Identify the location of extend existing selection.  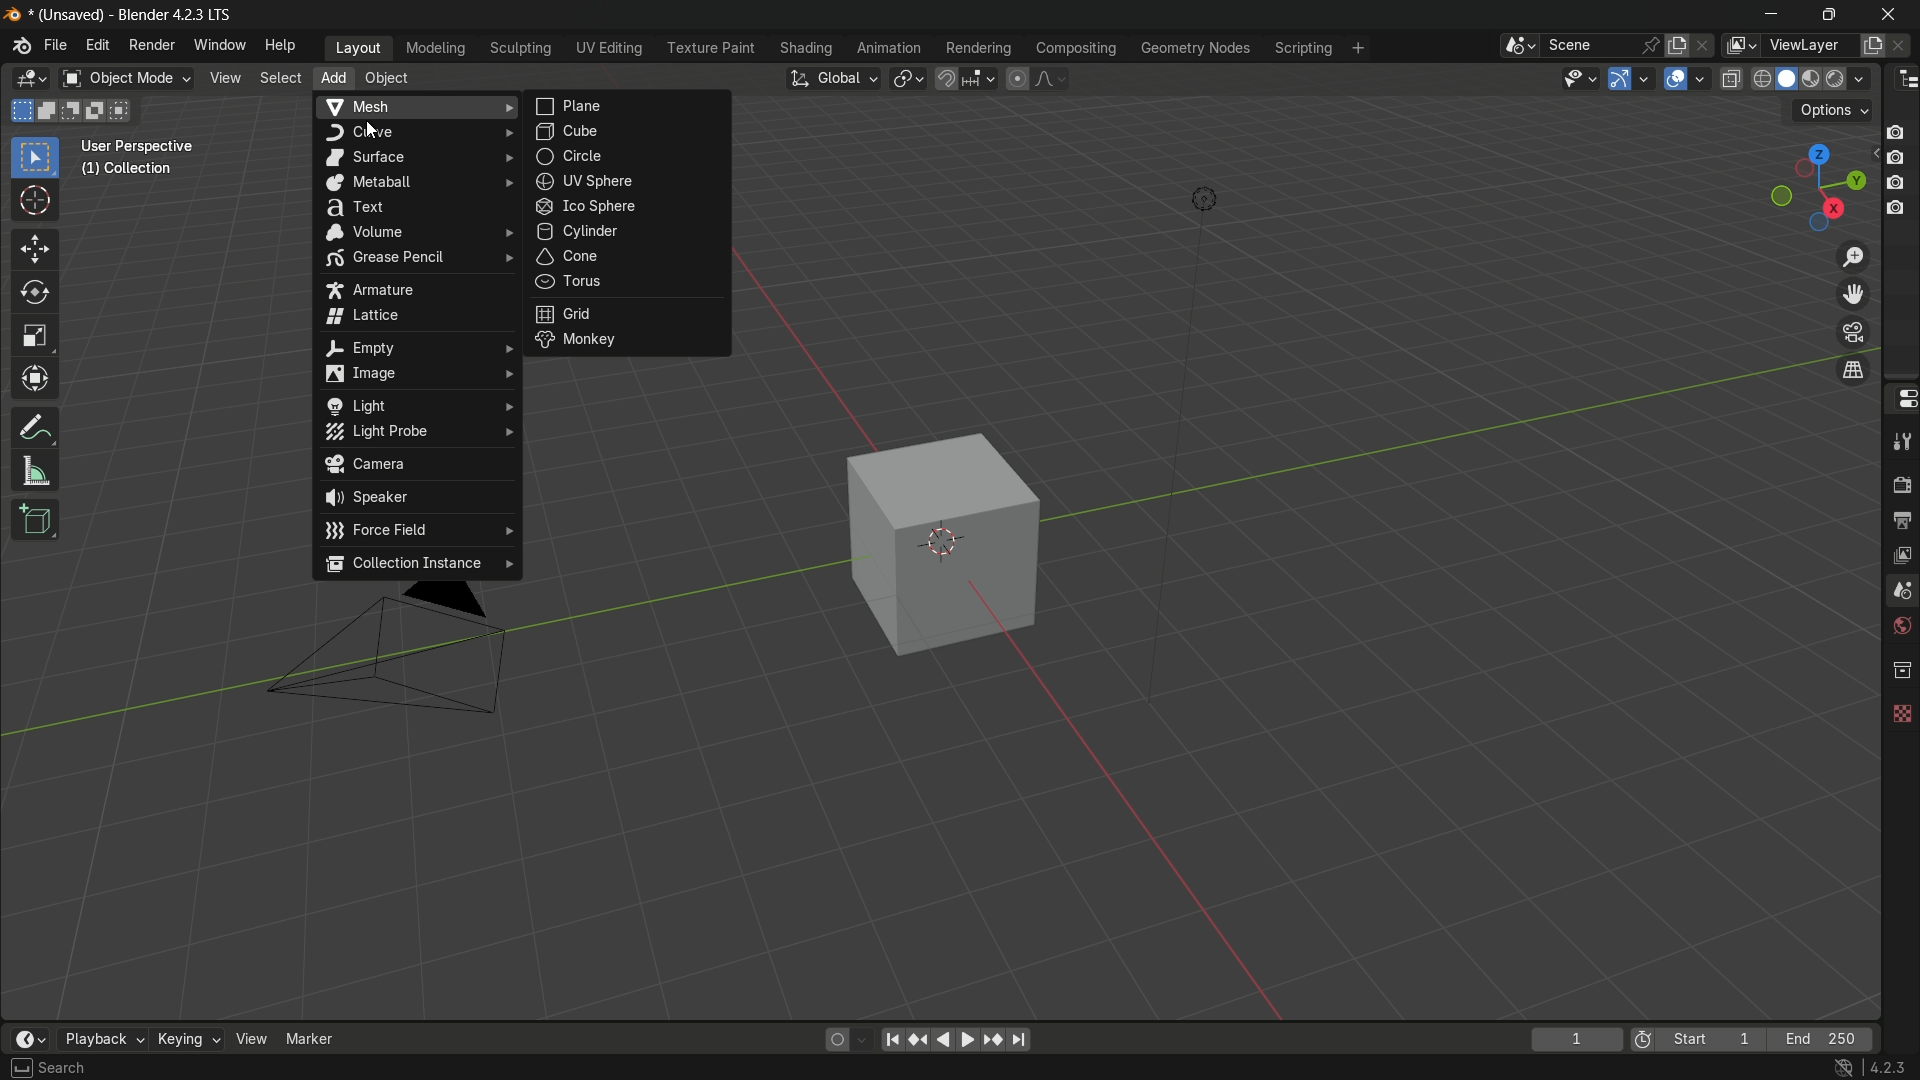
(48, 112).